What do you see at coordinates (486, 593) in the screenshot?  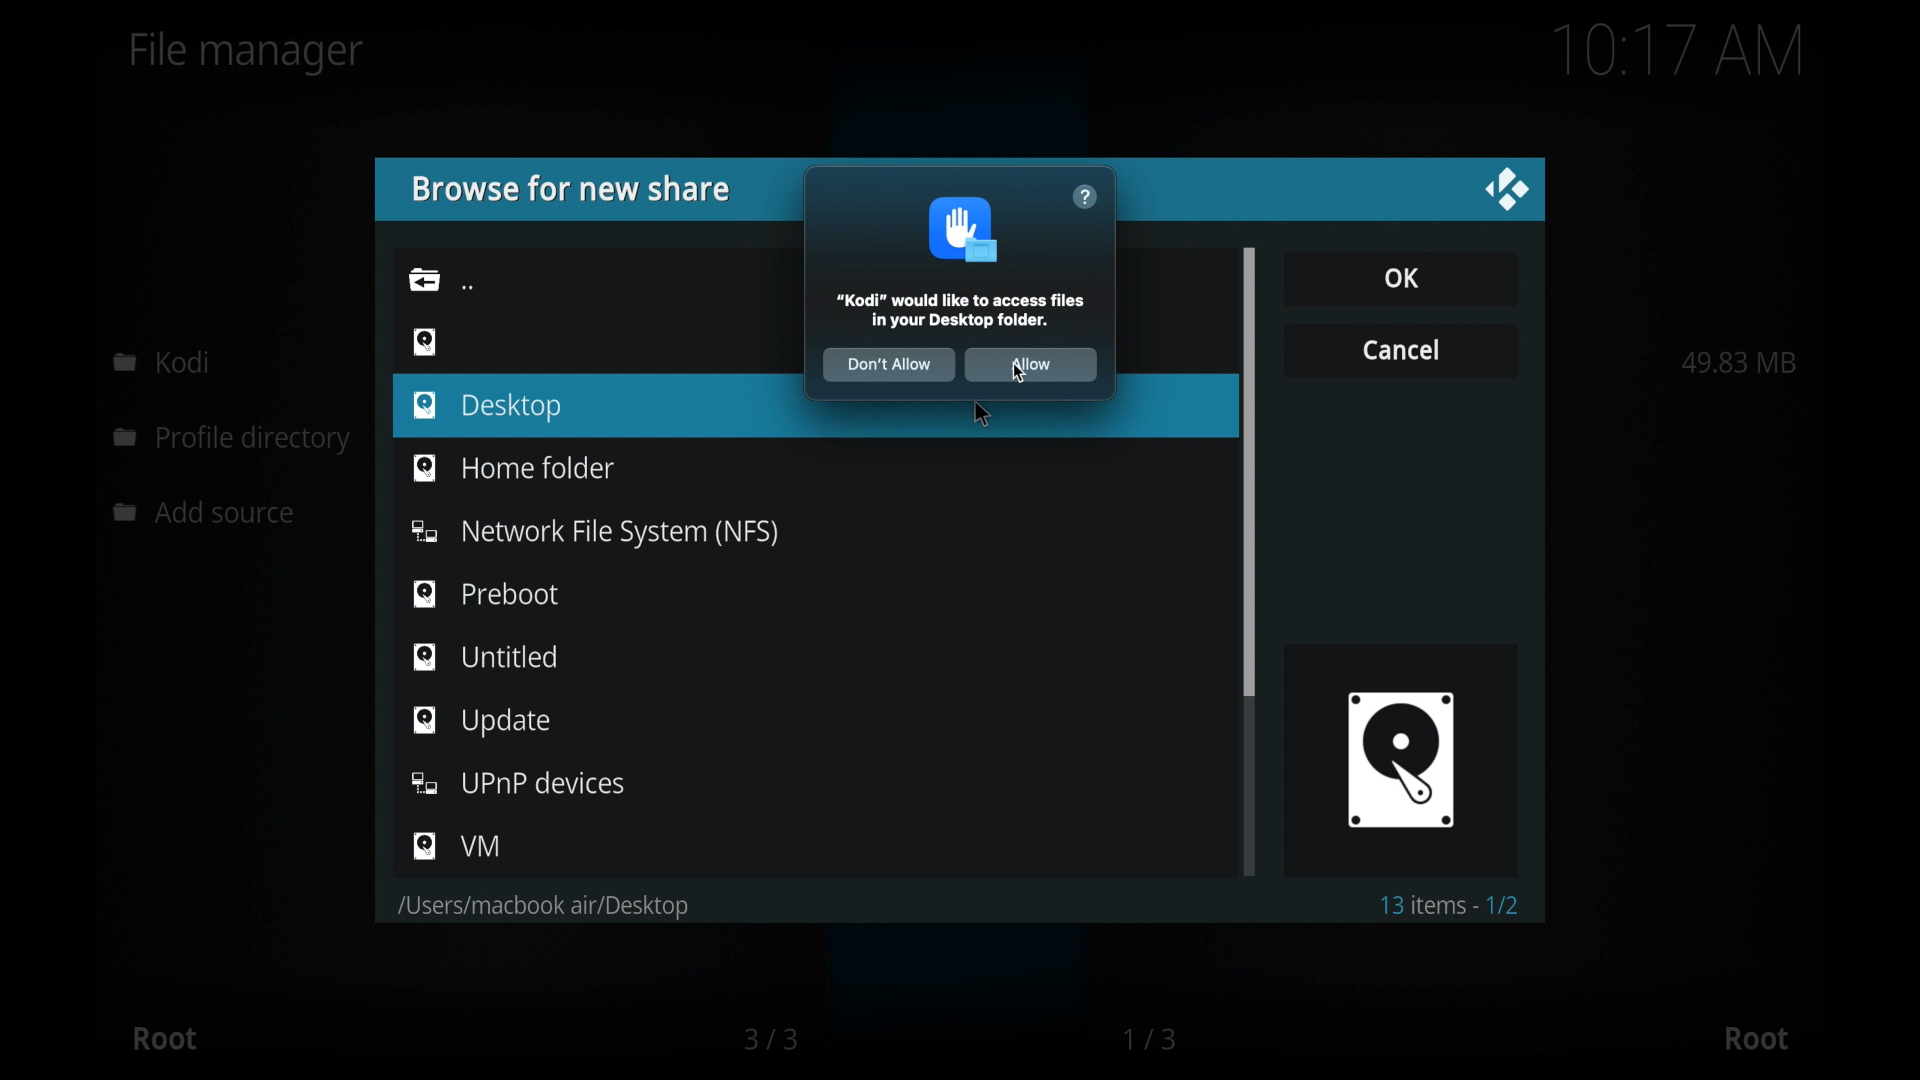 I see `preboot` at bounding box center [486, 593].